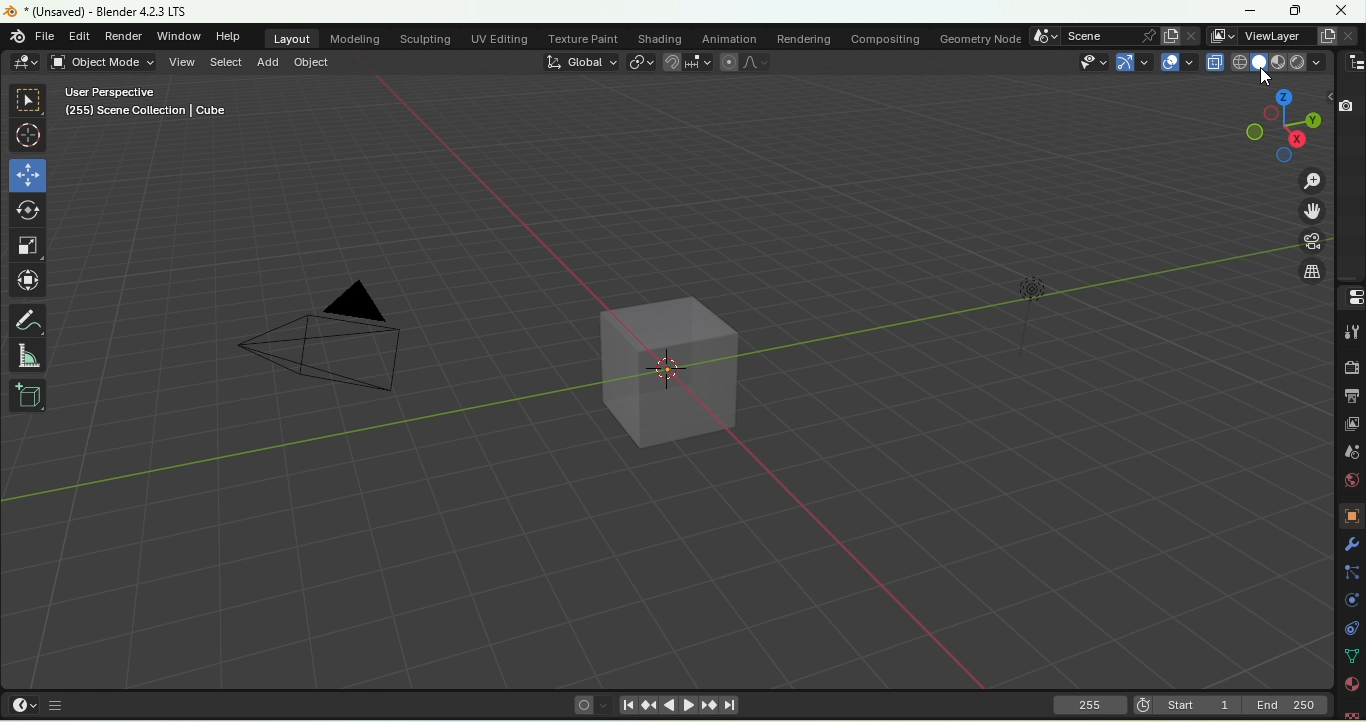 The height and width of the screenshot is (722, 1366). Describe the element at coordinates (699, 63) in the screenshot. I see `Snapping` at that location.